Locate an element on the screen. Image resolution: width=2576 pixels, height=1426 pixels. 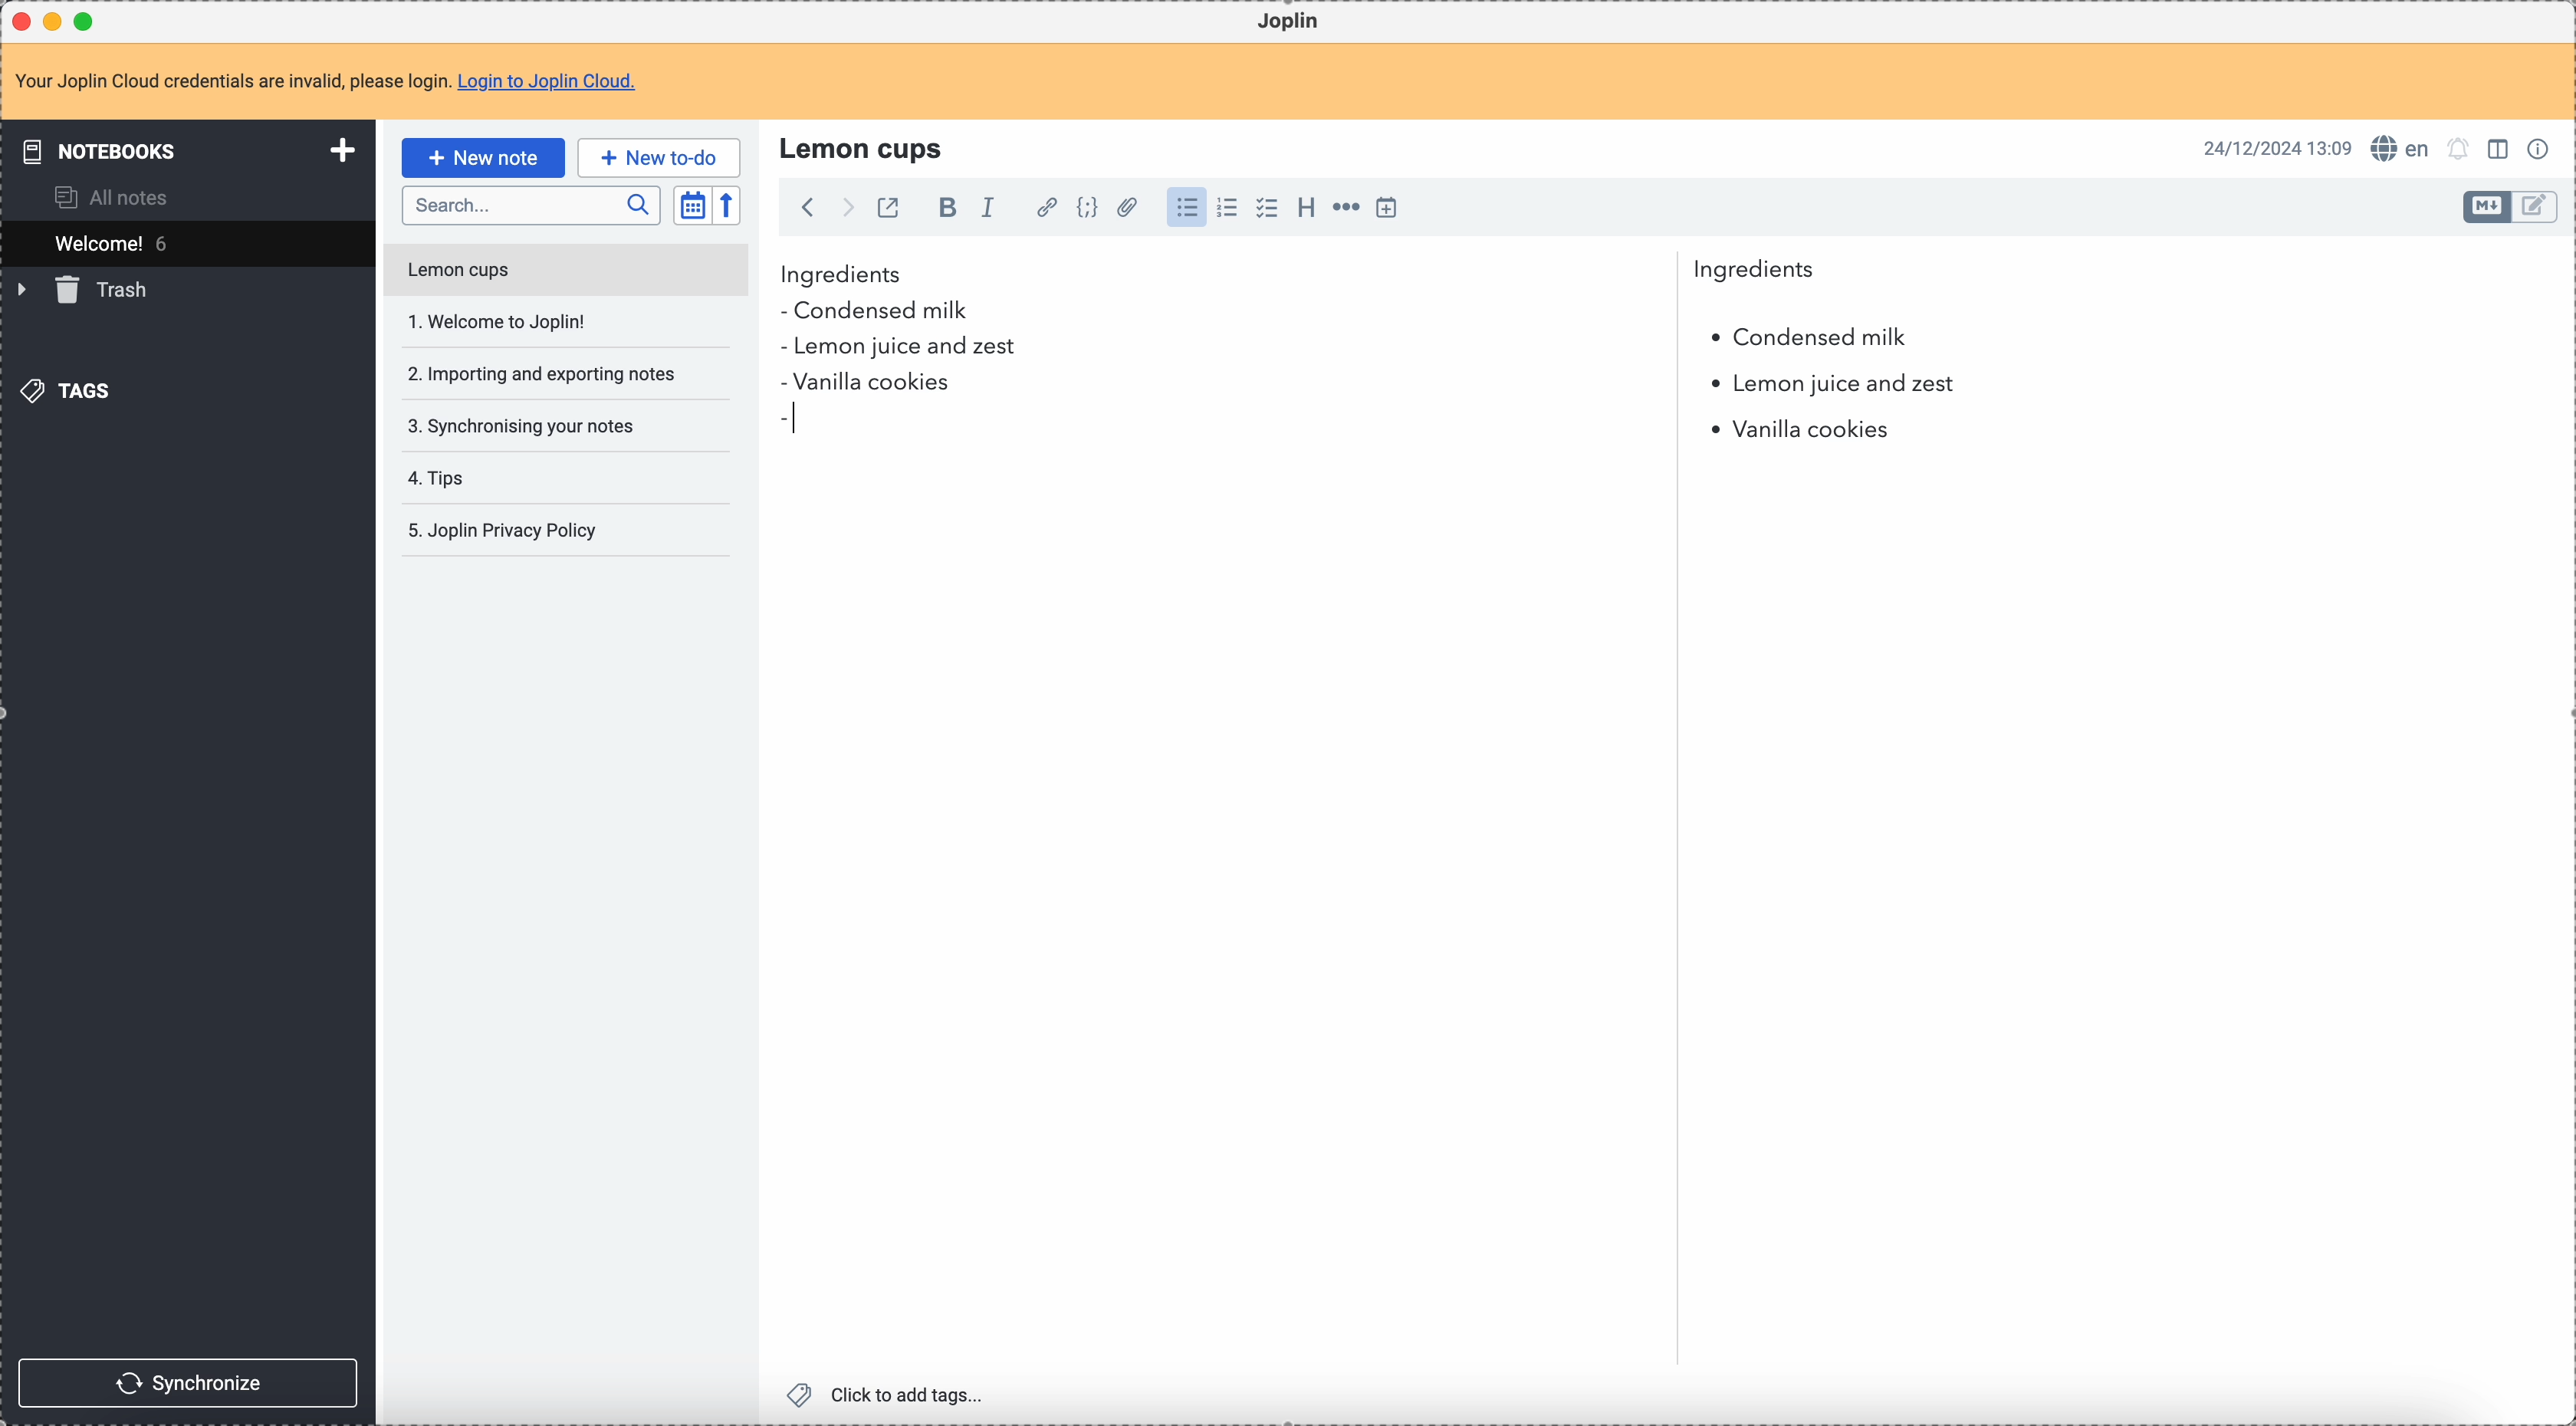
ingredients is located at coordinates (1298, 275).